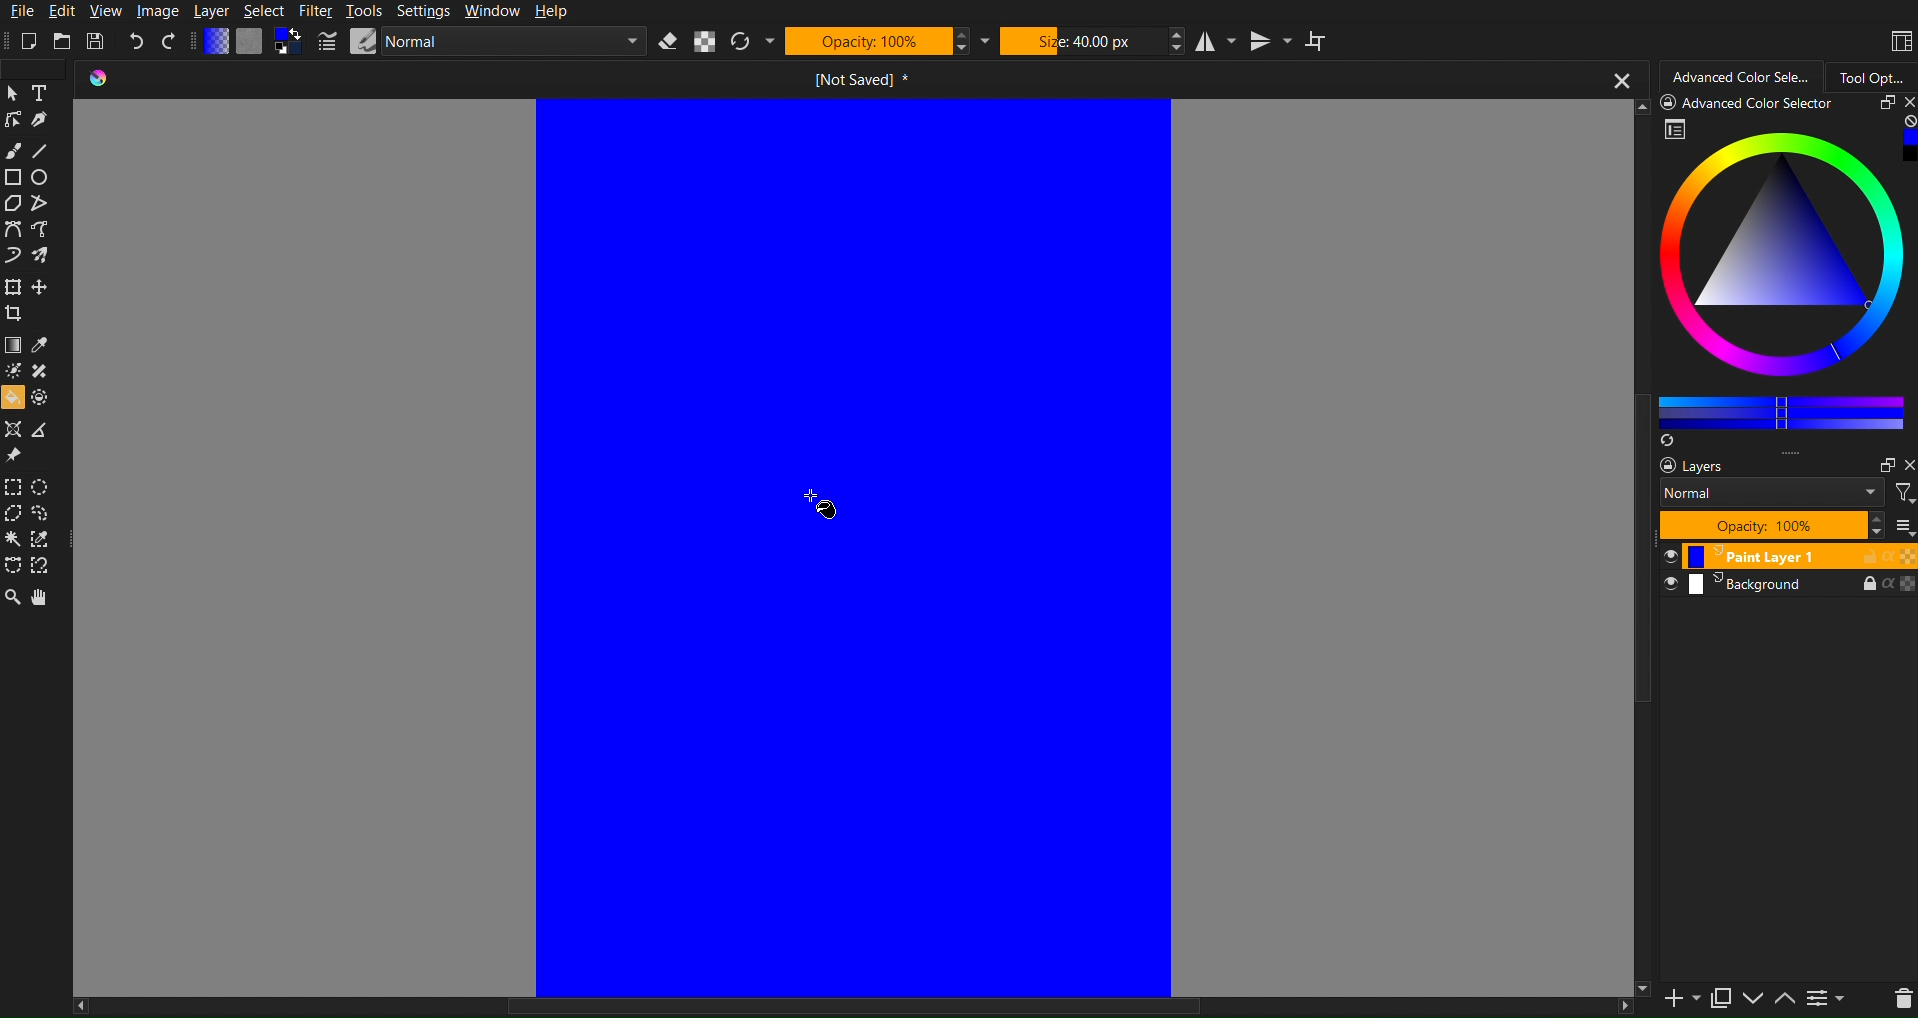 This screenshot has width=1918, height=1018. Describe the element at coordinates (104, 12) in the screenshot. I see `View` at that location.